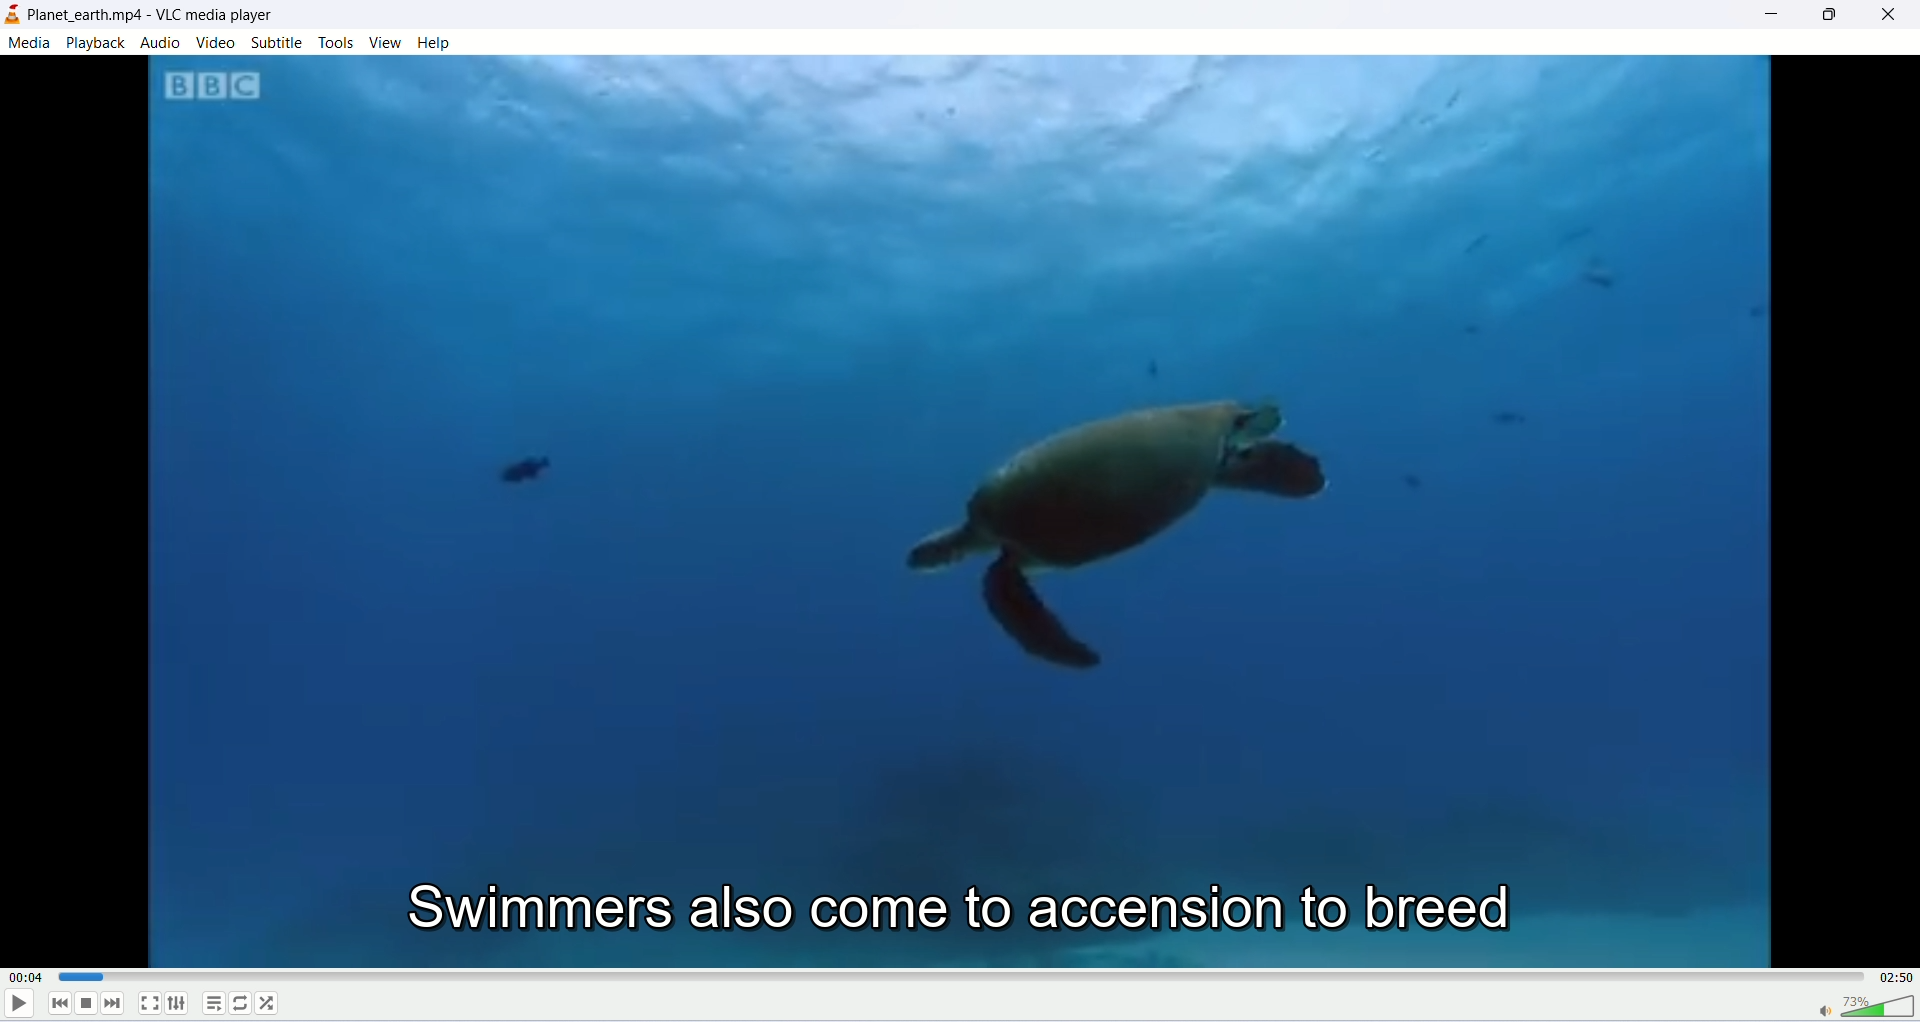 This screenshot has height=1022, width=1920. I want to click on planet earth.mp4-llc player, so click(159, 12).